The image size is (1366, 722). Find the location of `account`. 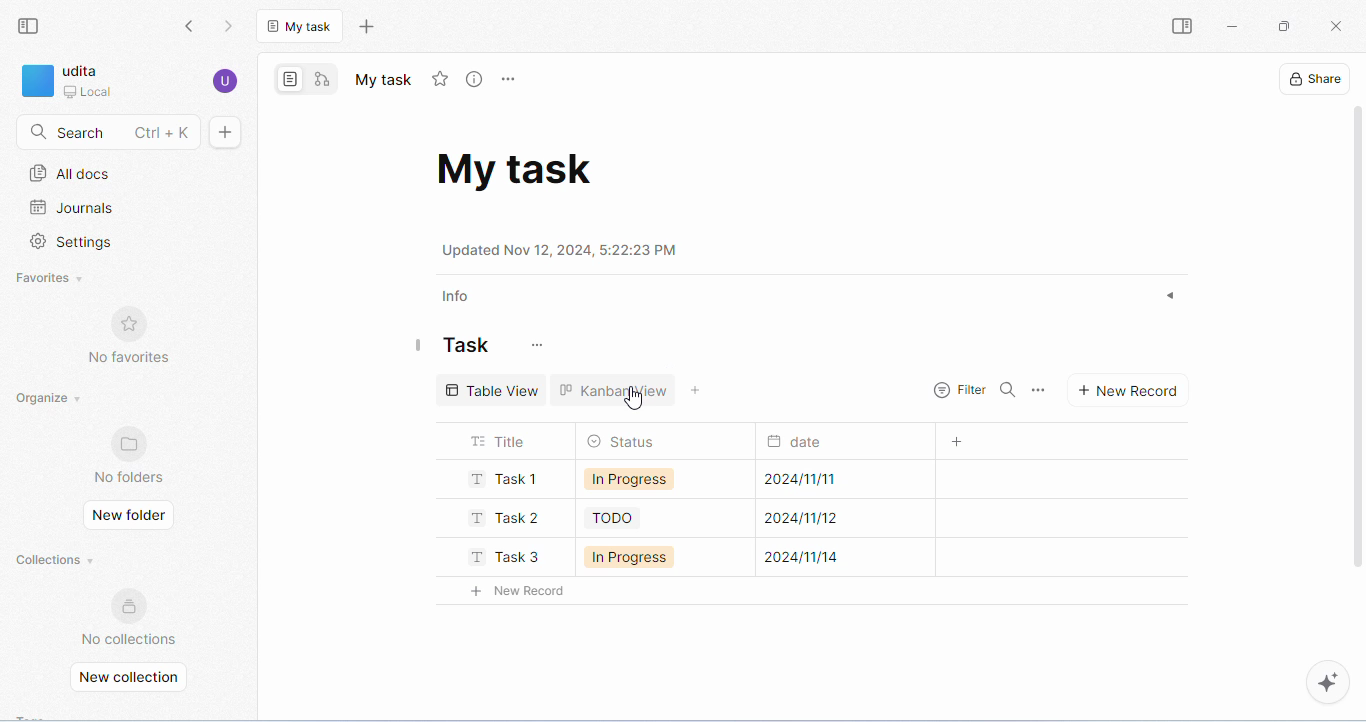

account is located at coordinates (226, 80).